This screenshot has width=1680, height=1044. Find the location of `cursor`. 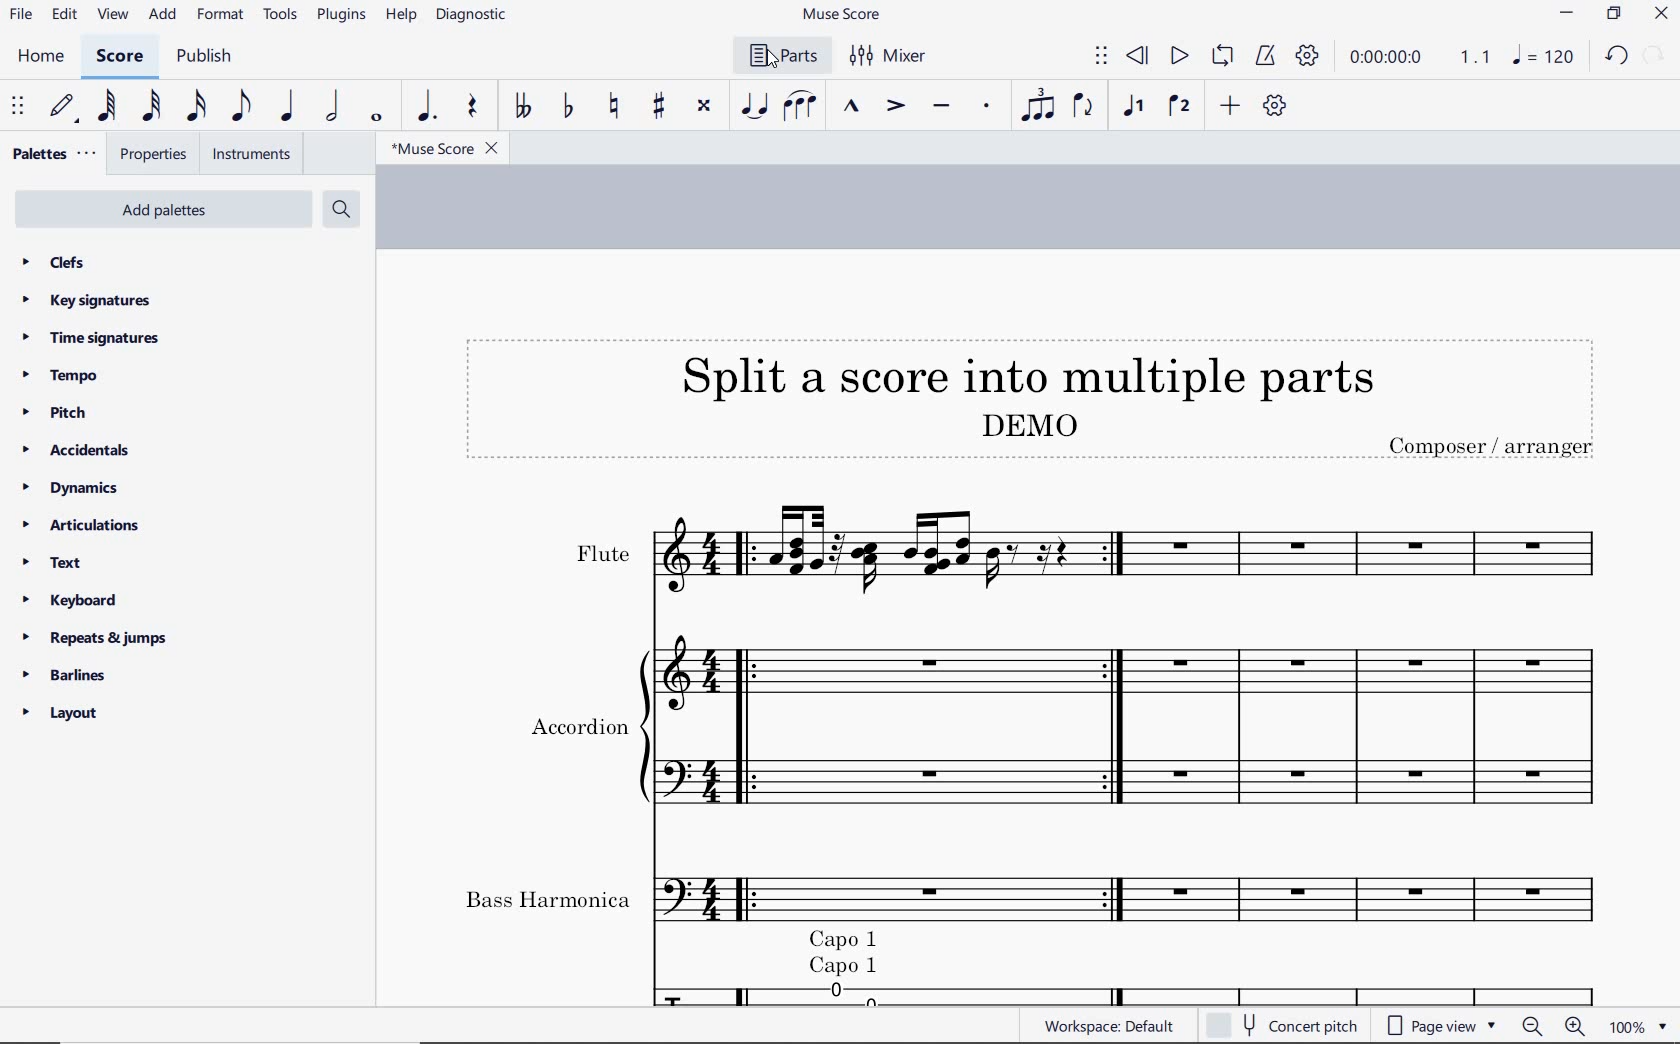

cursor is located at coordinates (774, 63).